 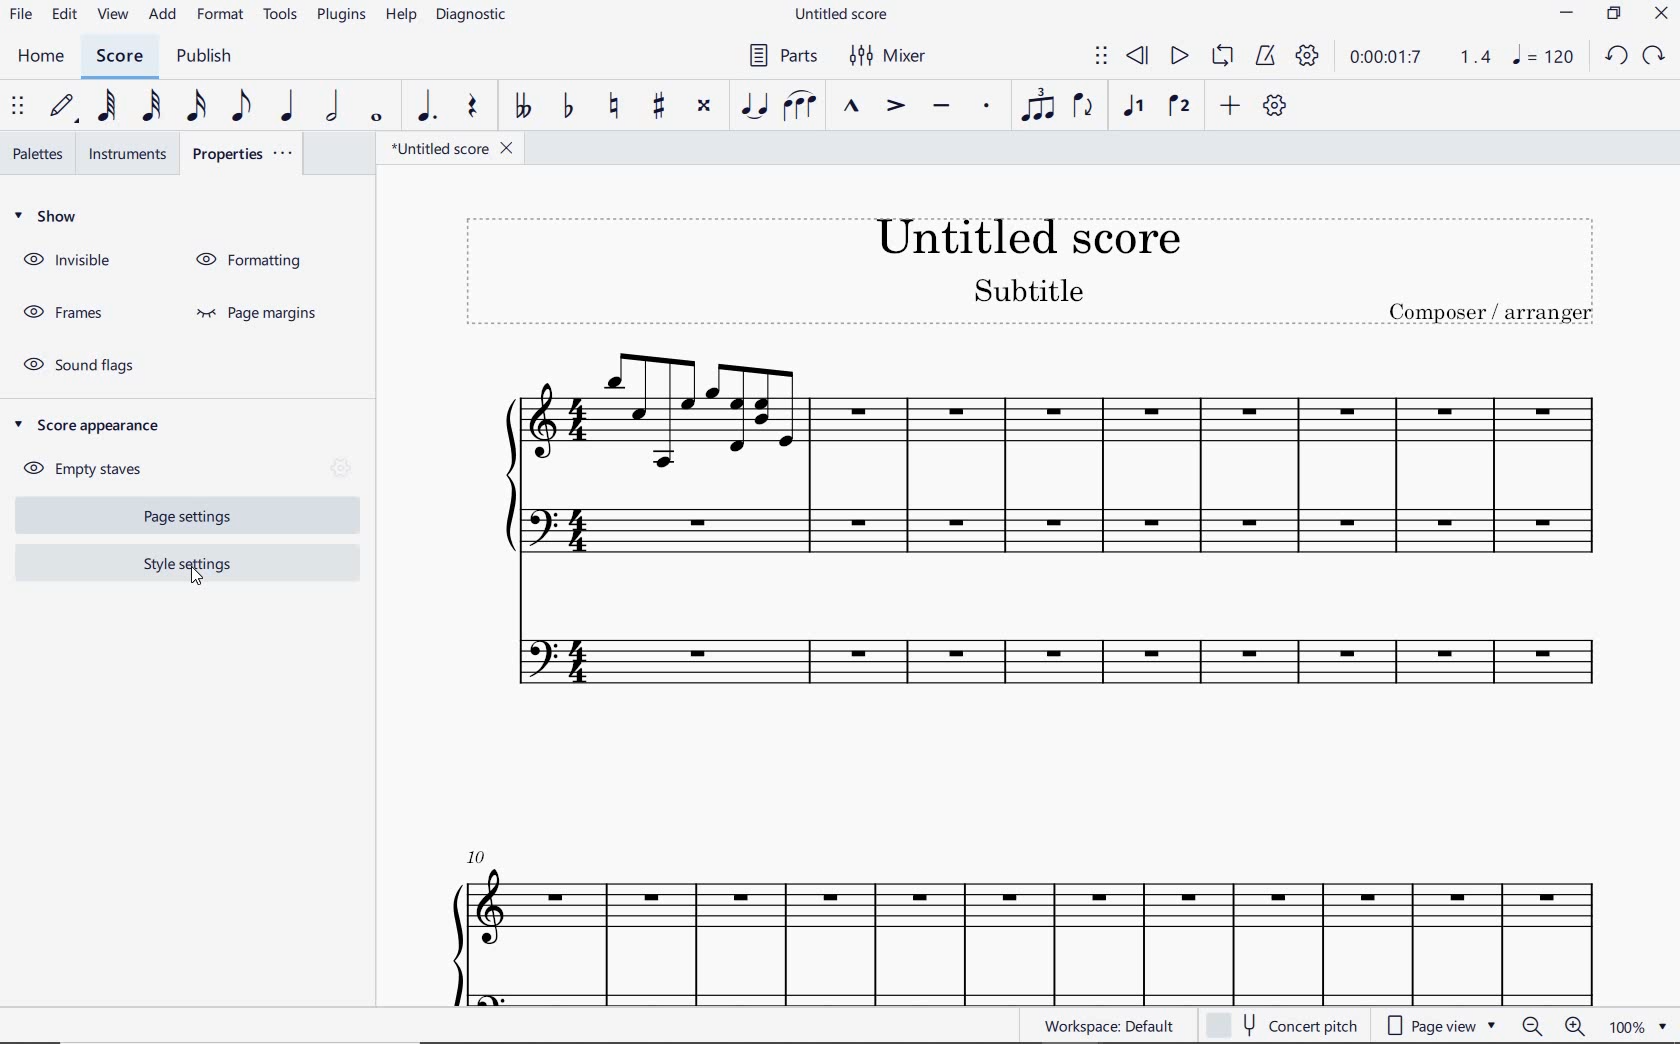 What do you see at coordinates (1636, 1026) in the screenshot?
I see `zoom factor` at bounding box center [1636, 1026].